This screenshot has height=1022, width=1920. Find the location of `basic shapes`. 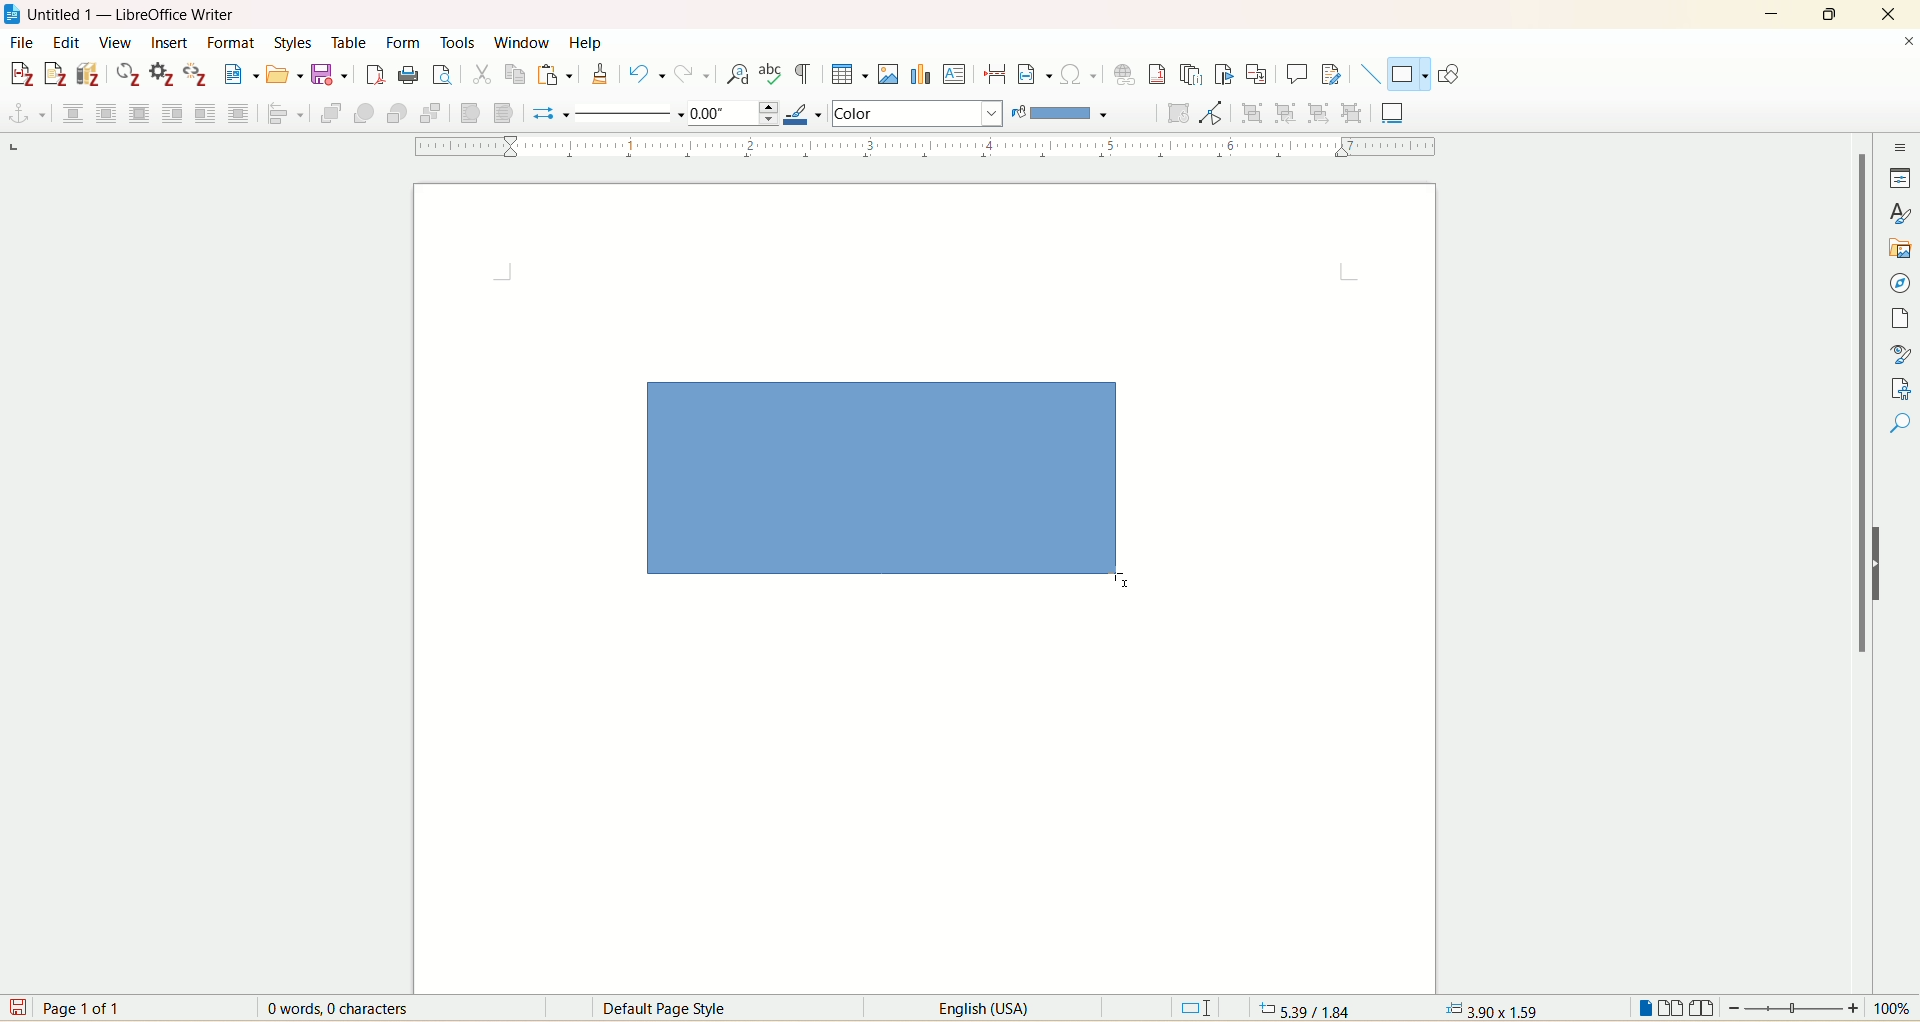

basic shapes is located at coordinates (1406, 75).